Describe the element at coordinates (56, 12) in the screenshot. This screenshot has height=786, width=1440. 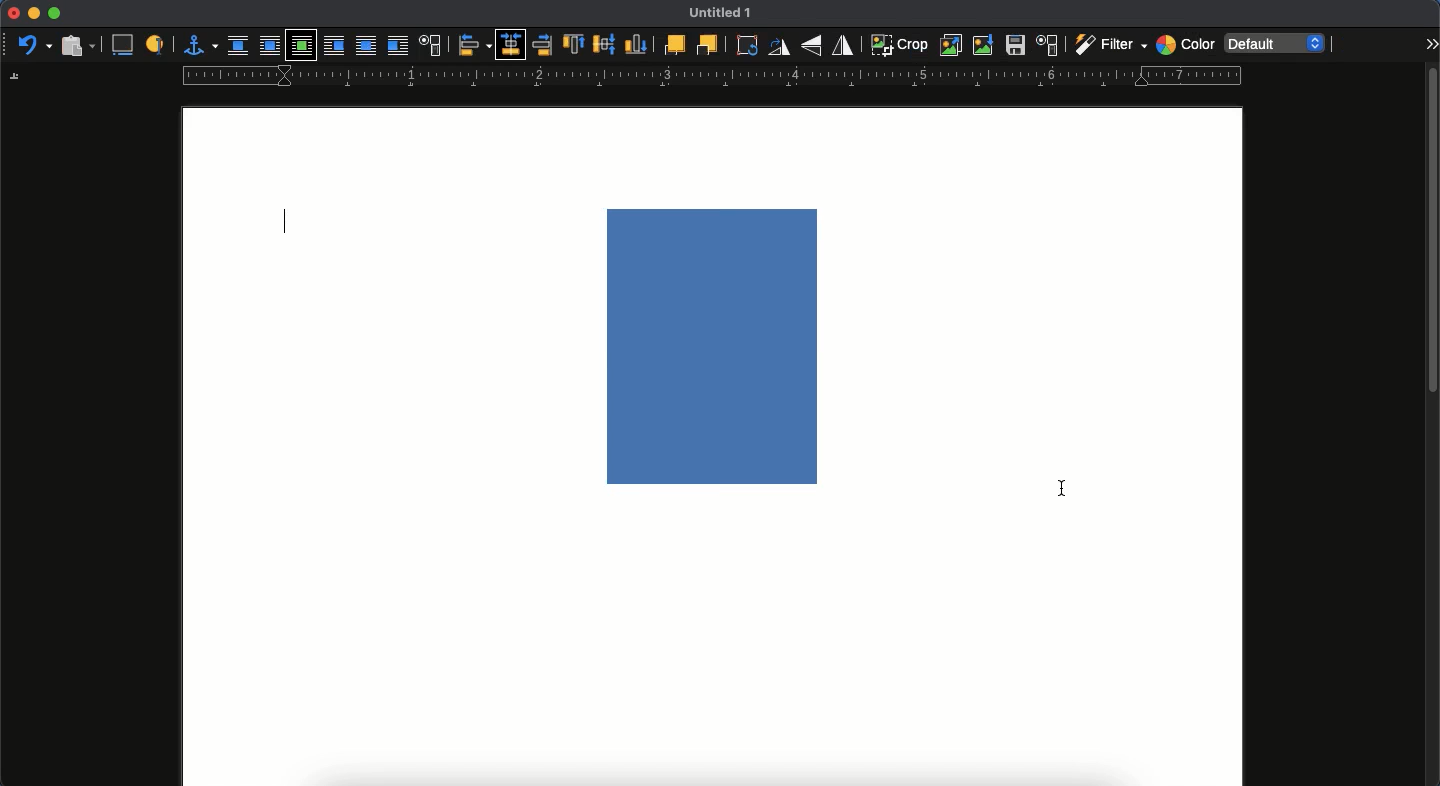
I see `maximize` at that location.